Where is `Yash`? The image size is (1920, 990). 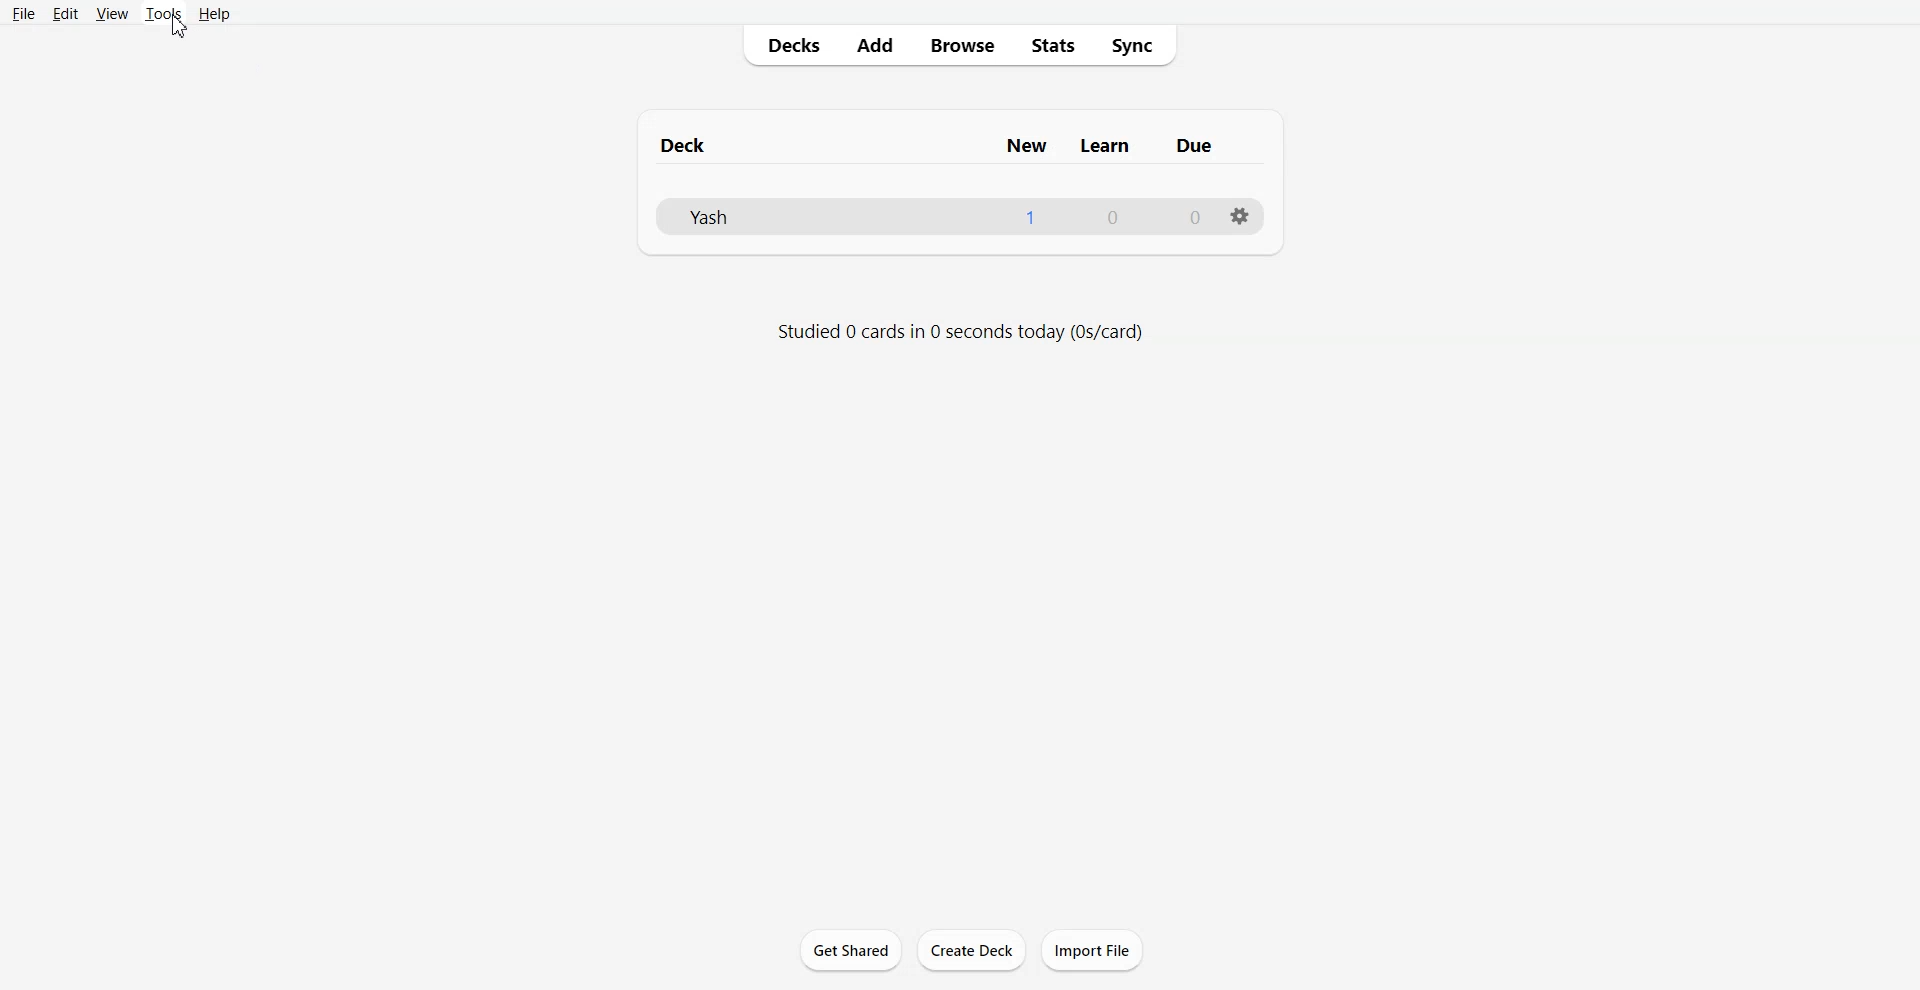
Yash is located at coordinates (709, 216).